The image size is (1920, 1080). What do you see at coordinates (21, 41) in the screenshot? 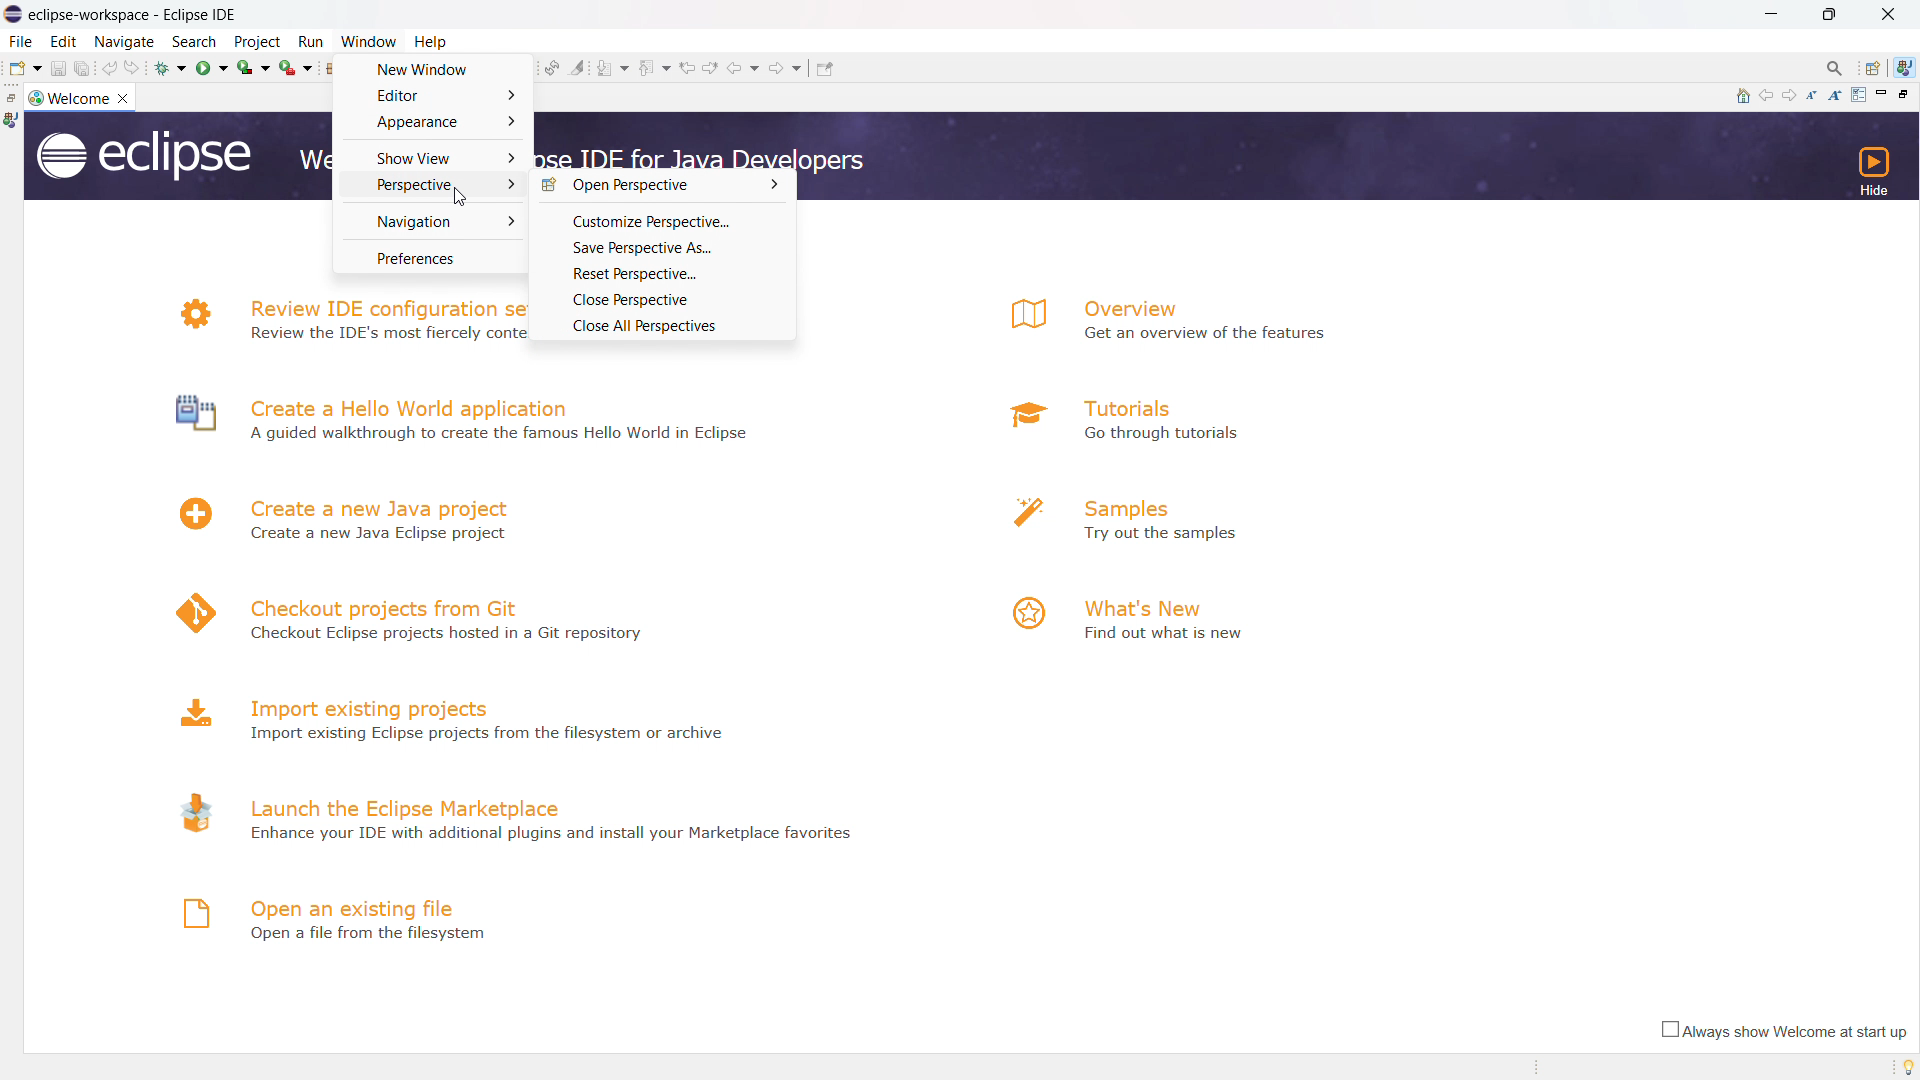
I see `file` at bounding box center [21, 41].